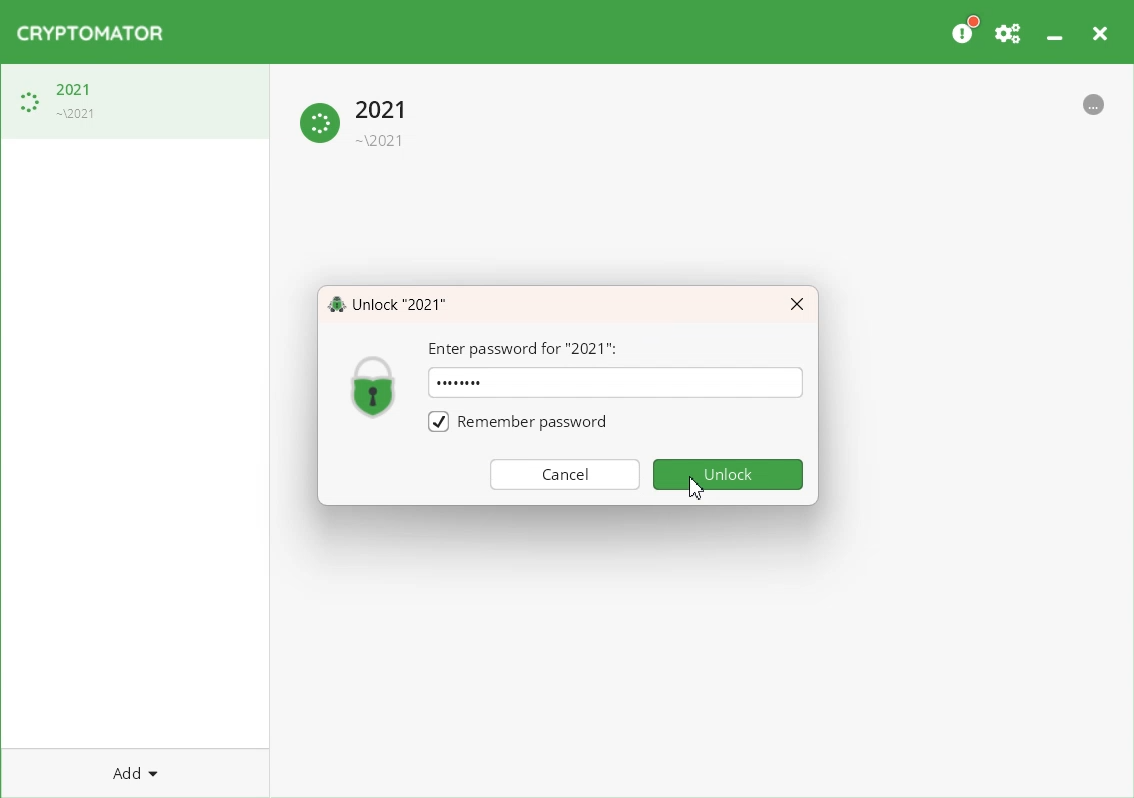  I want to click on Cursor, so click(697, 487).